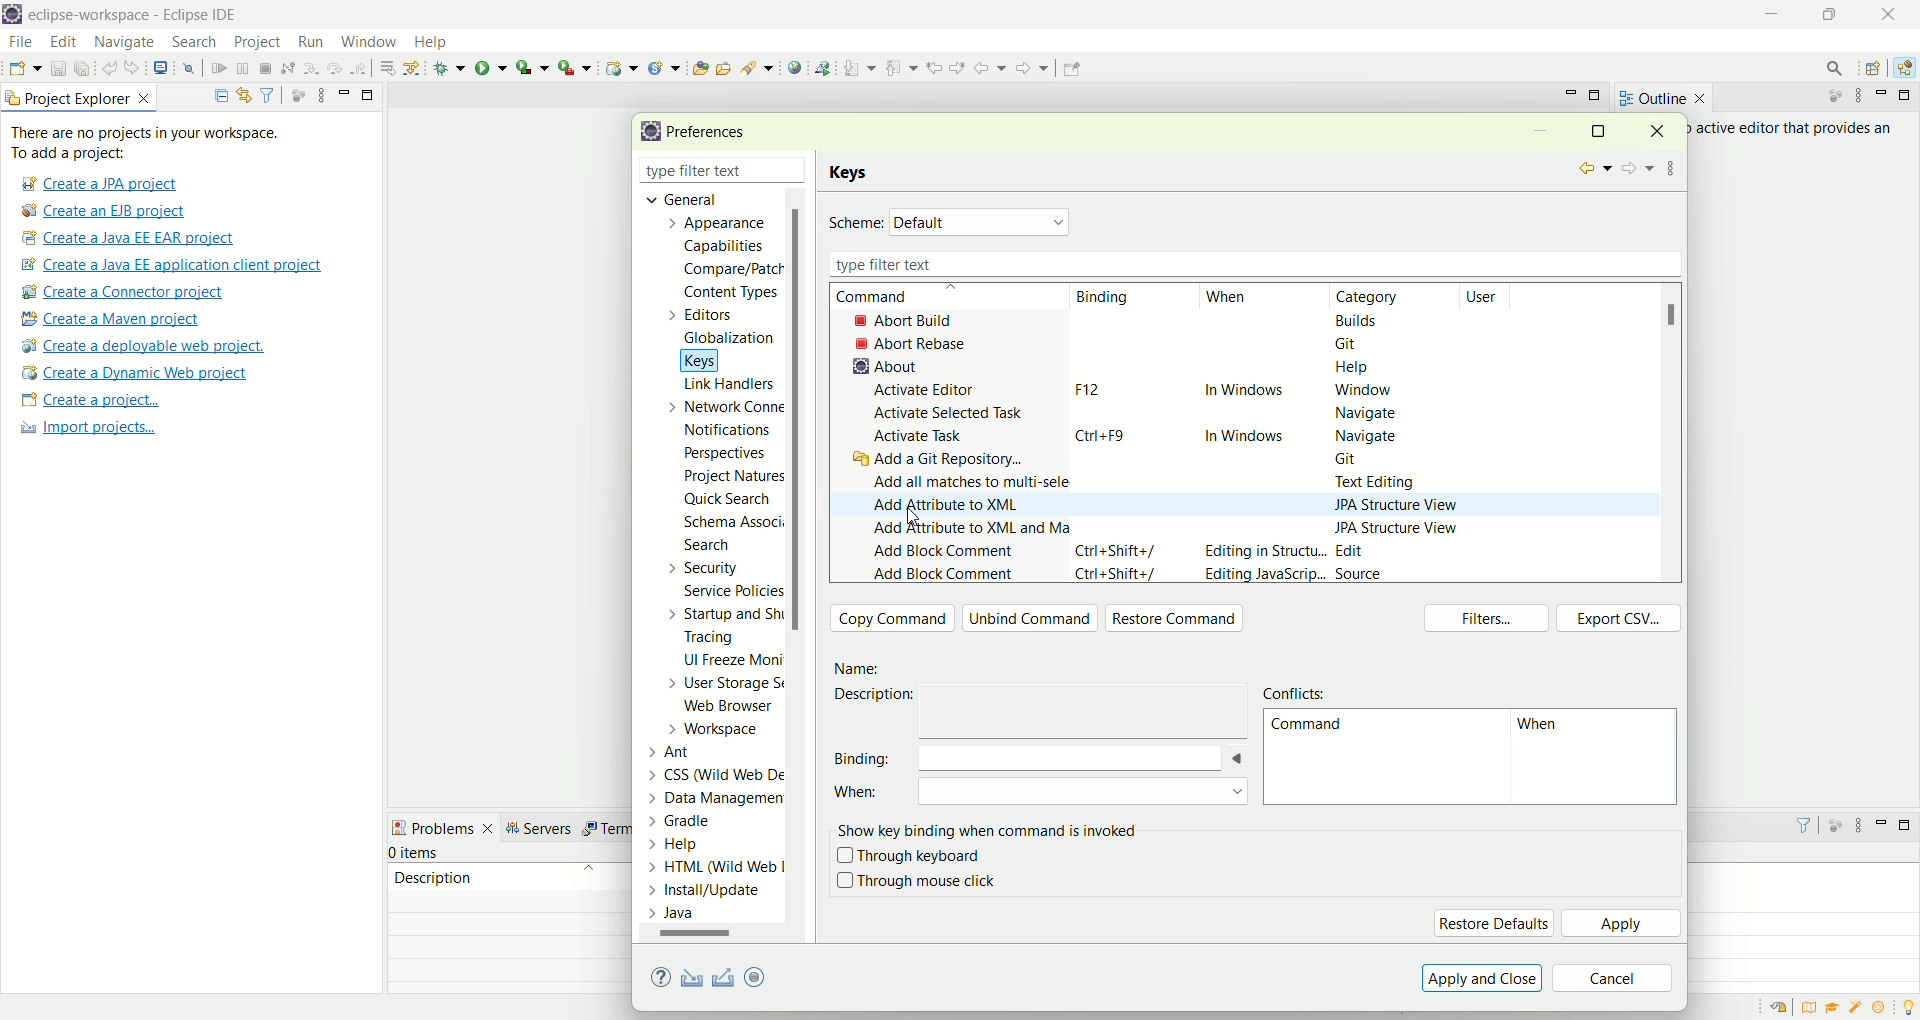 This screenshot has width=1920, height=1020. I want to click on notifications, so click(734, 429).